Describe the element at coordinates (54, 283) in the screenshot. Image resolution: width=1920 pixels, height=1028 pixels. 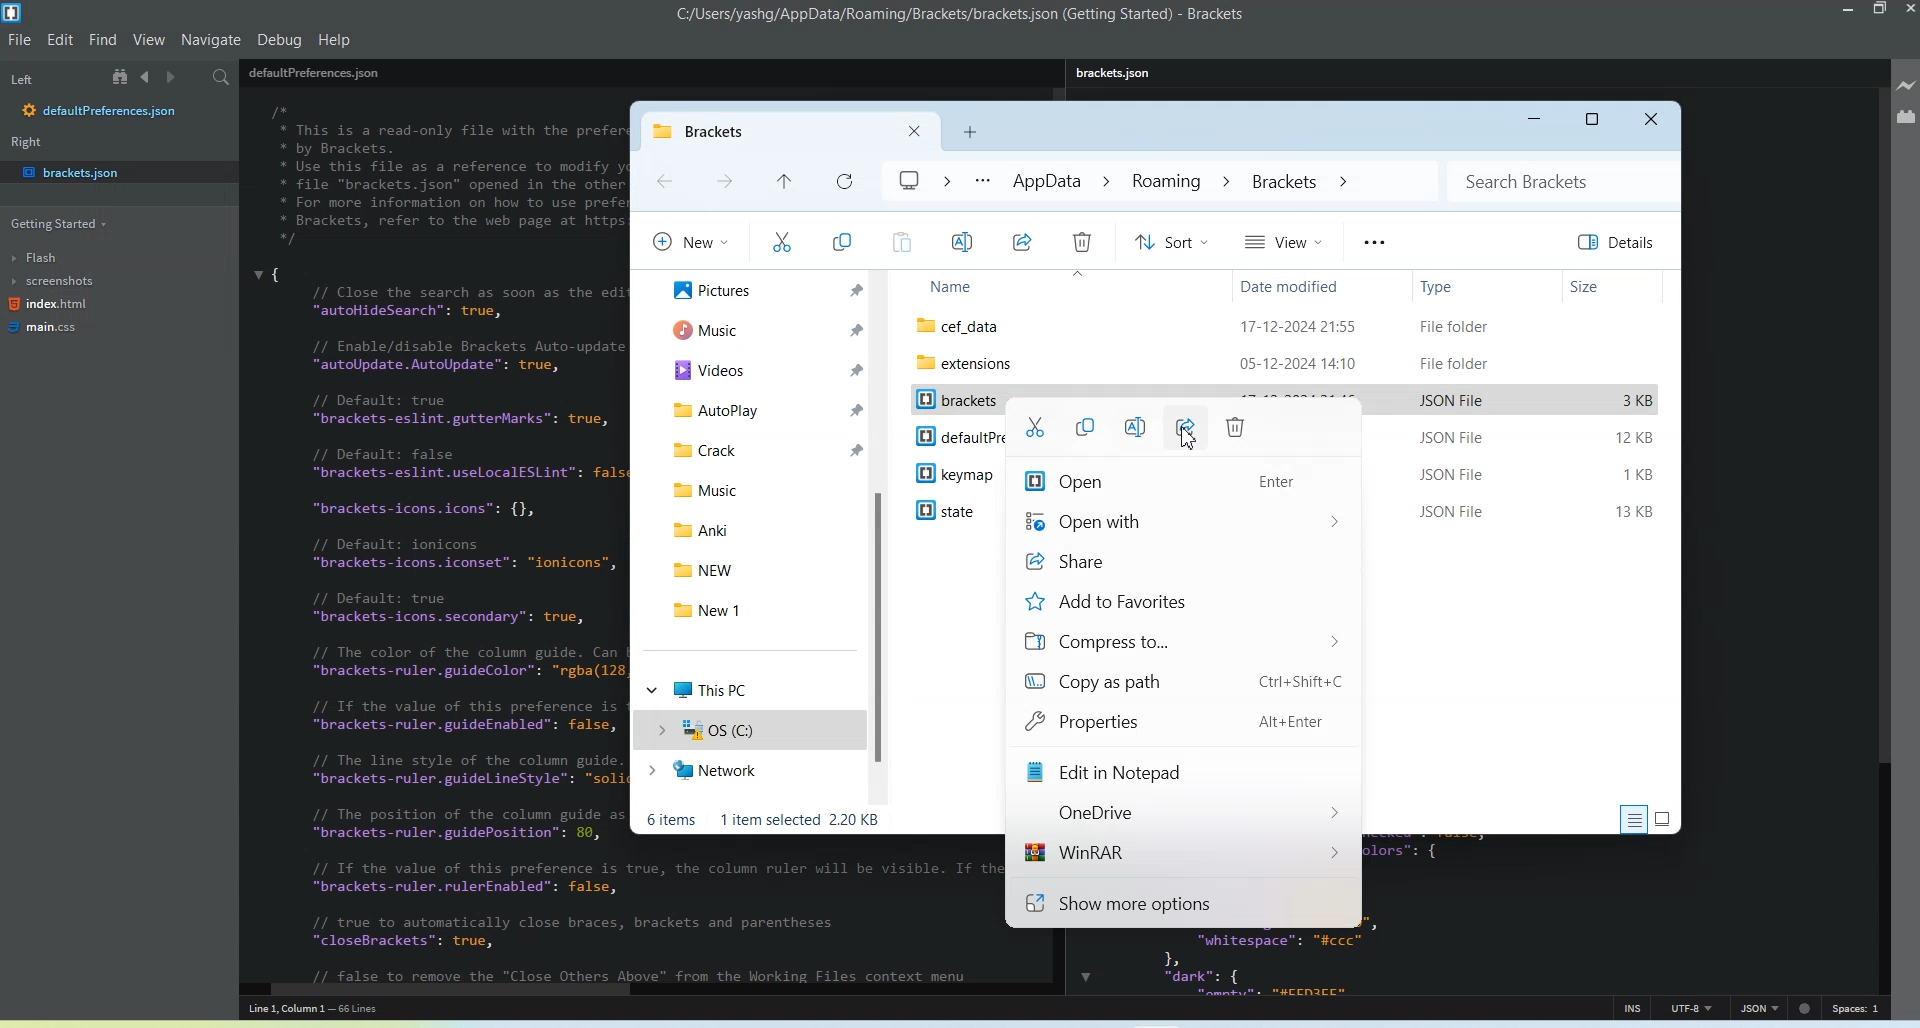
I see `screenshots` at that location.